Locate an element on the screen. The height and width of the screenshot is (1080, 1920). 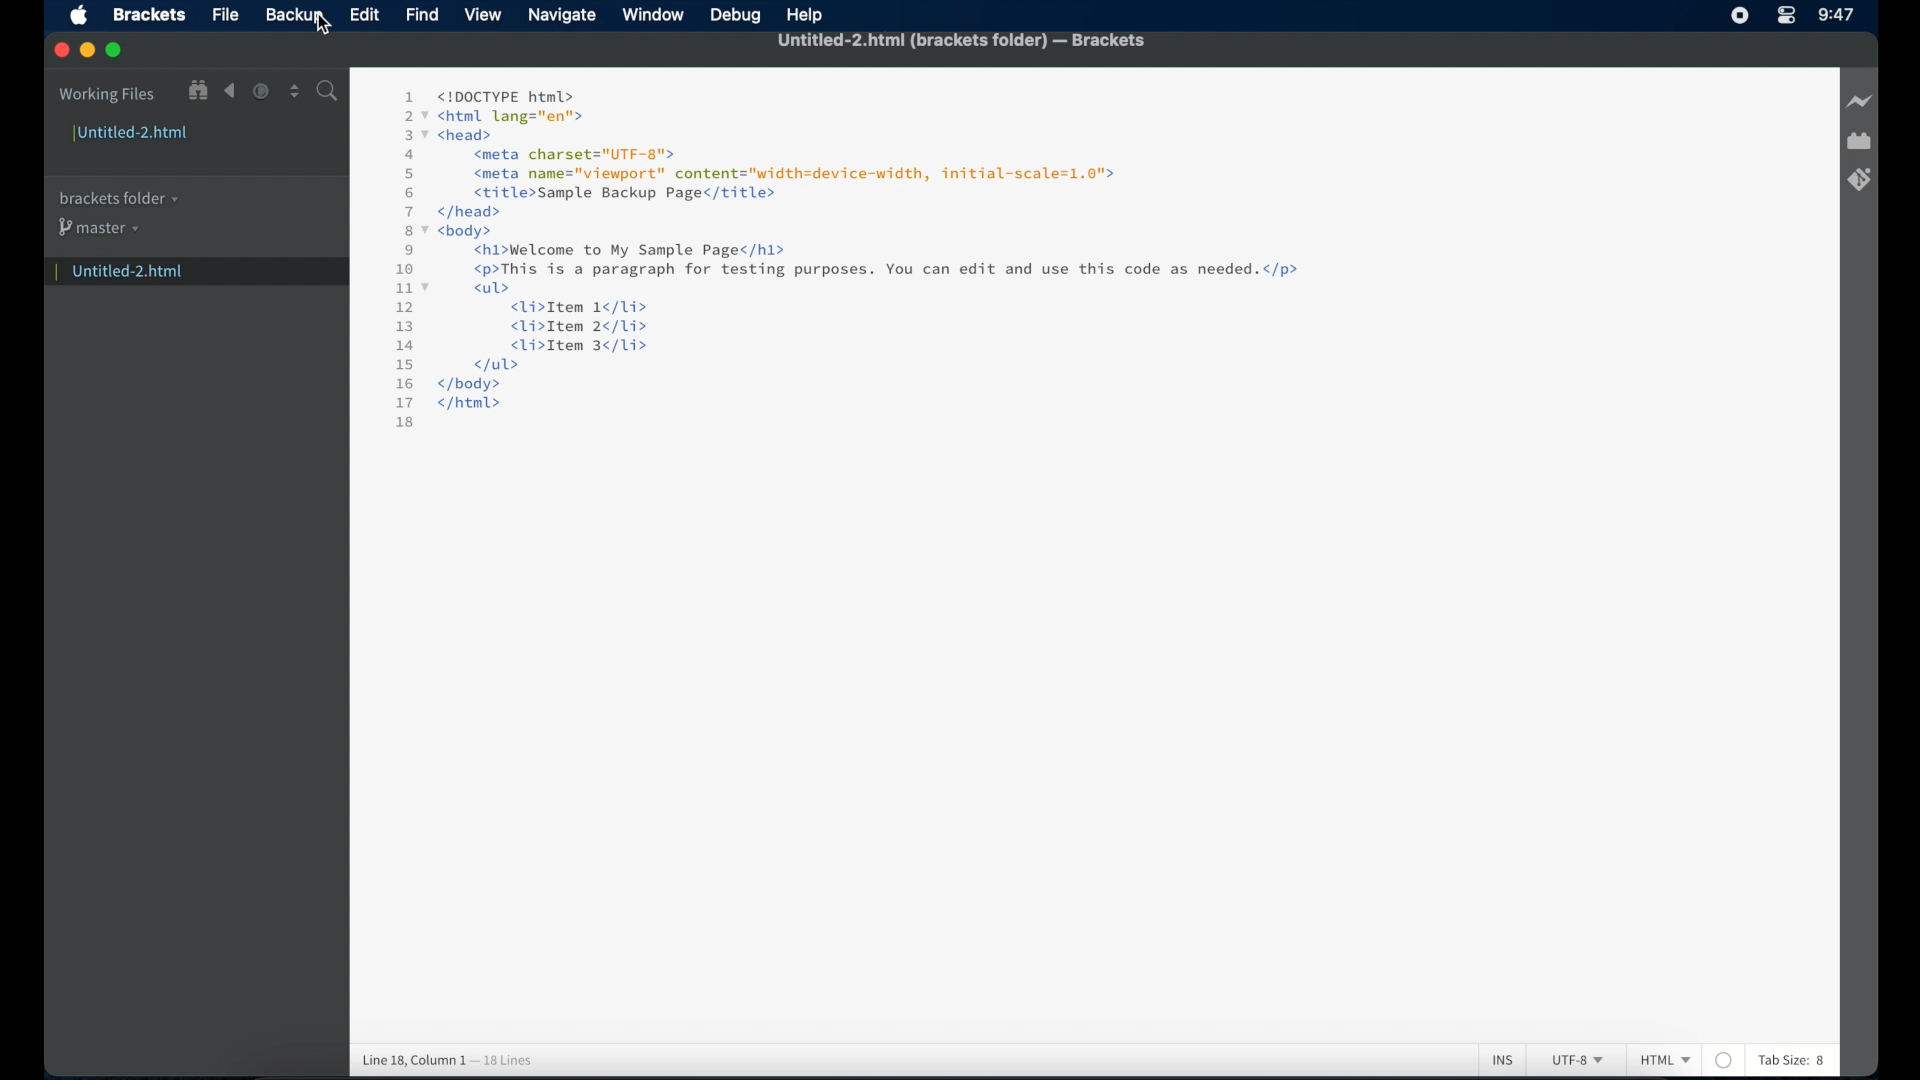
untitled-2.html is located at coordinates (132, 135).